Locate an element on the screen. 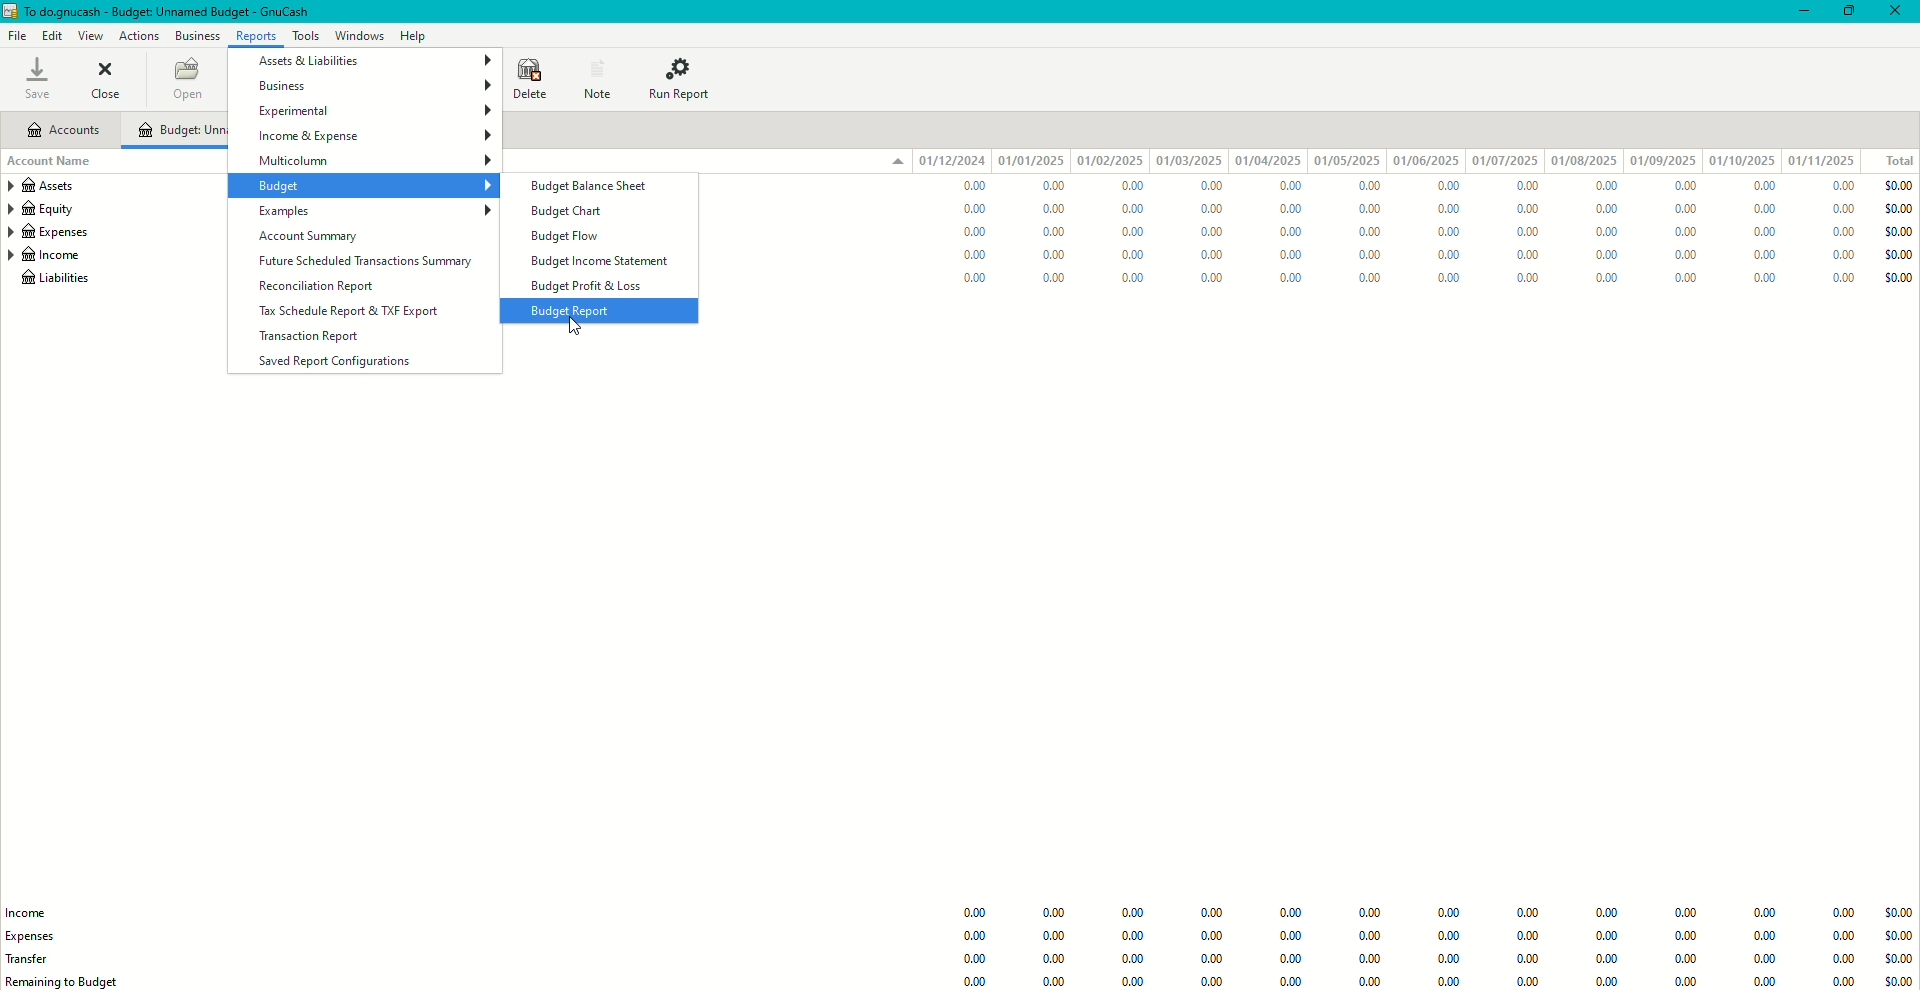  0.00 is located at coordinates (1765, 231).